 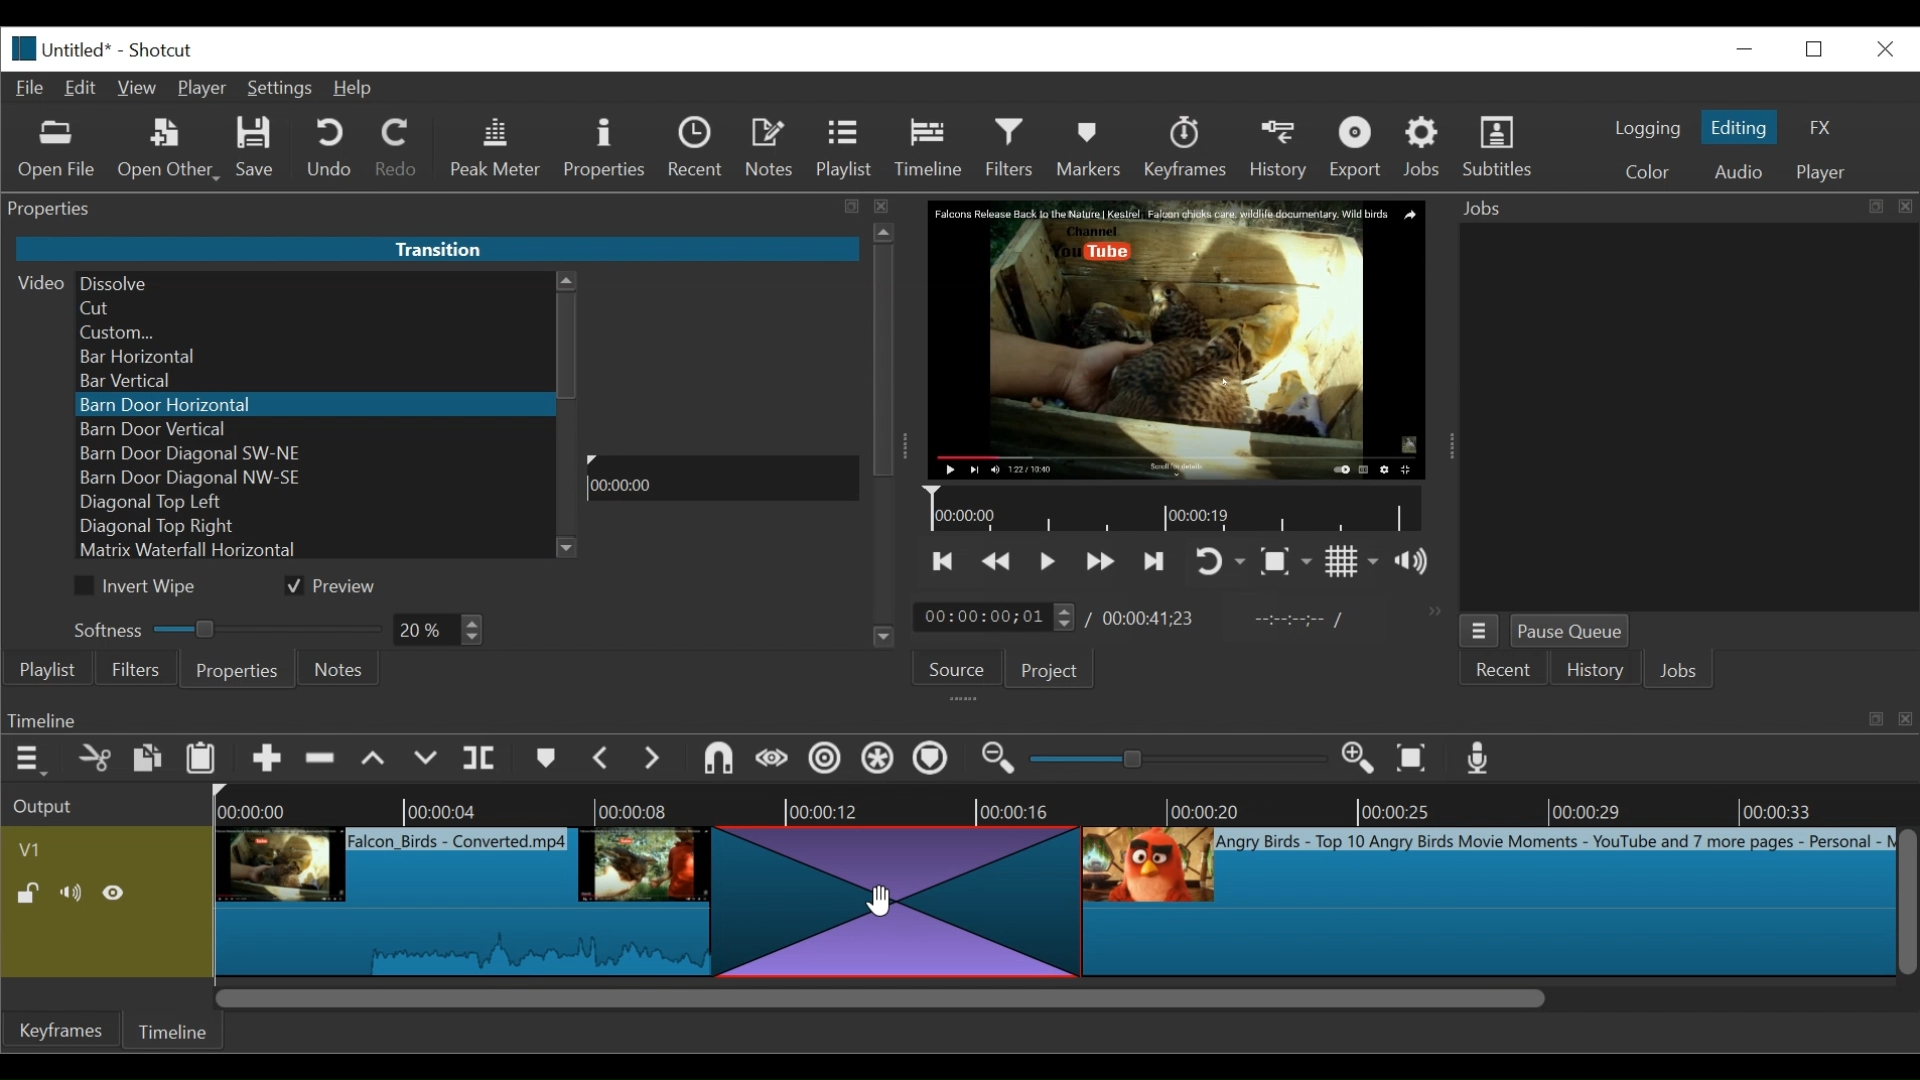 What do you see at coordinates (653, 757) in the screenshot?
I see `Next Marker` at bounding box center [653, 757].